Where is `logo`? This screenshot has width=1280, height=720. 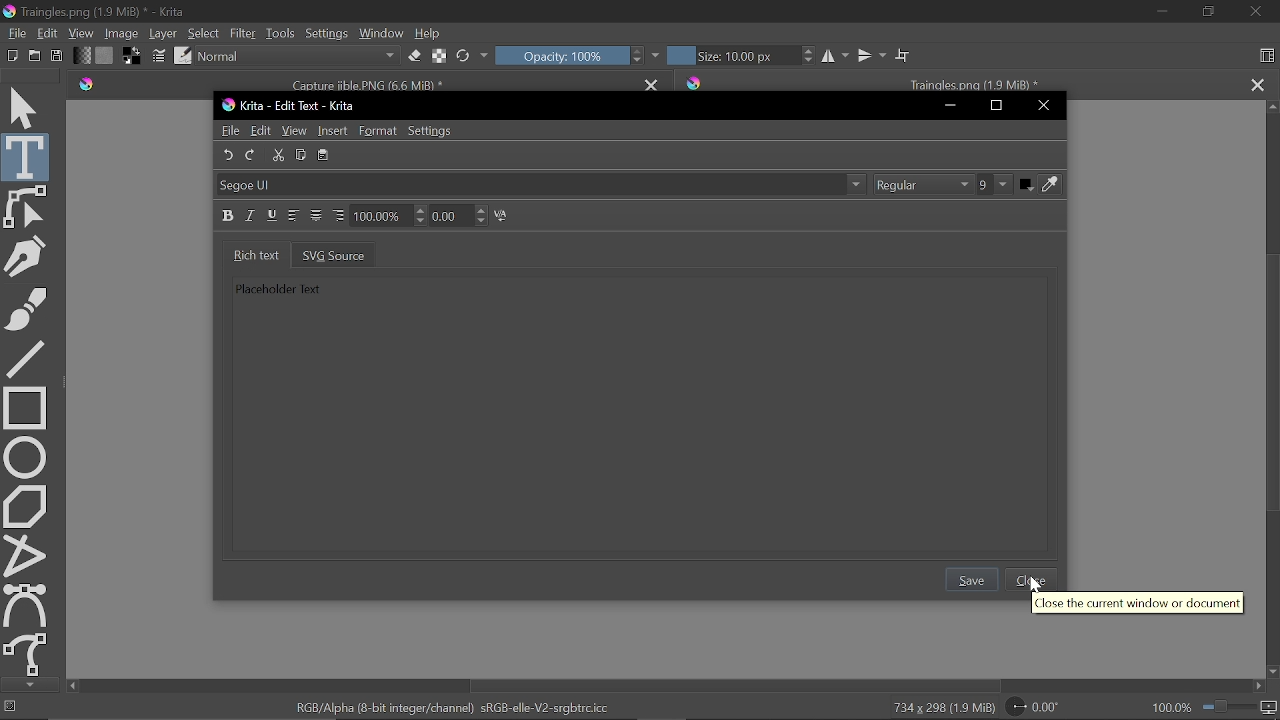
logo is located at coordinates (227, 105).